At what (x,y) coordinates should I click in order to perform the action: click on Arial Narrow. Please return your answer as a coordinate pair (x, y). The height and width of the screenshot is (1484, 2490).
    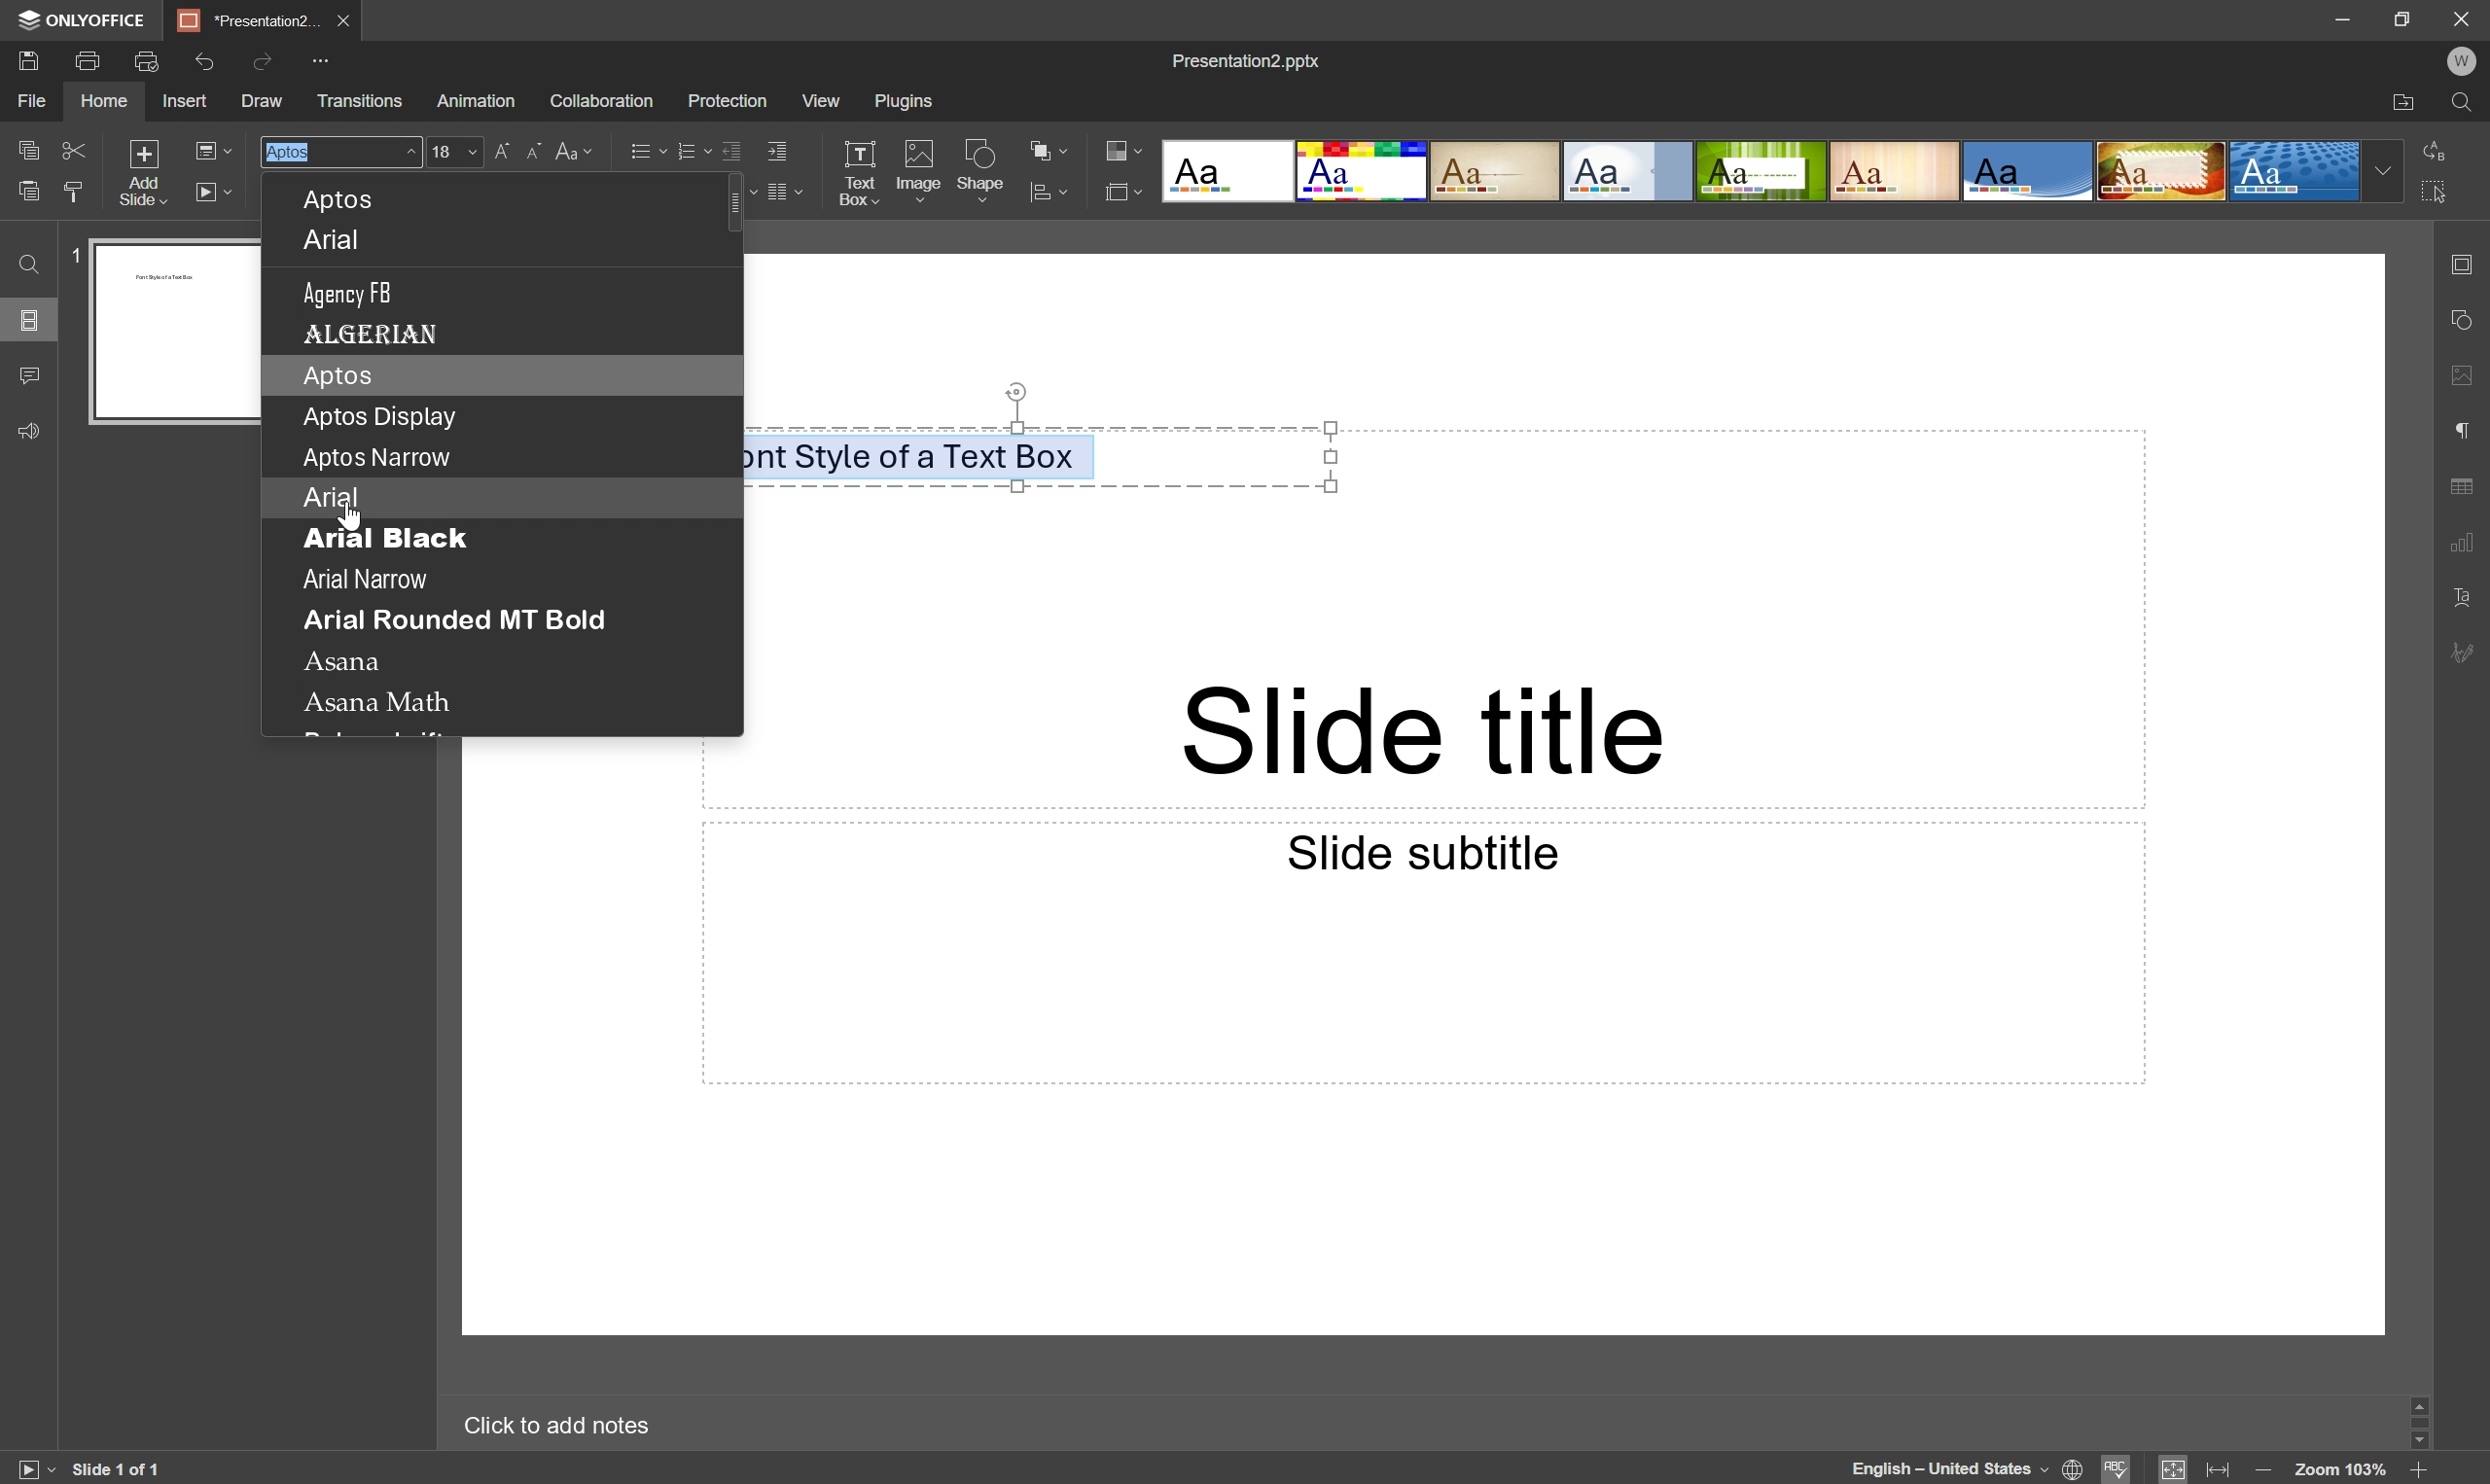
    Looking at the image, I should click on (364, 581).